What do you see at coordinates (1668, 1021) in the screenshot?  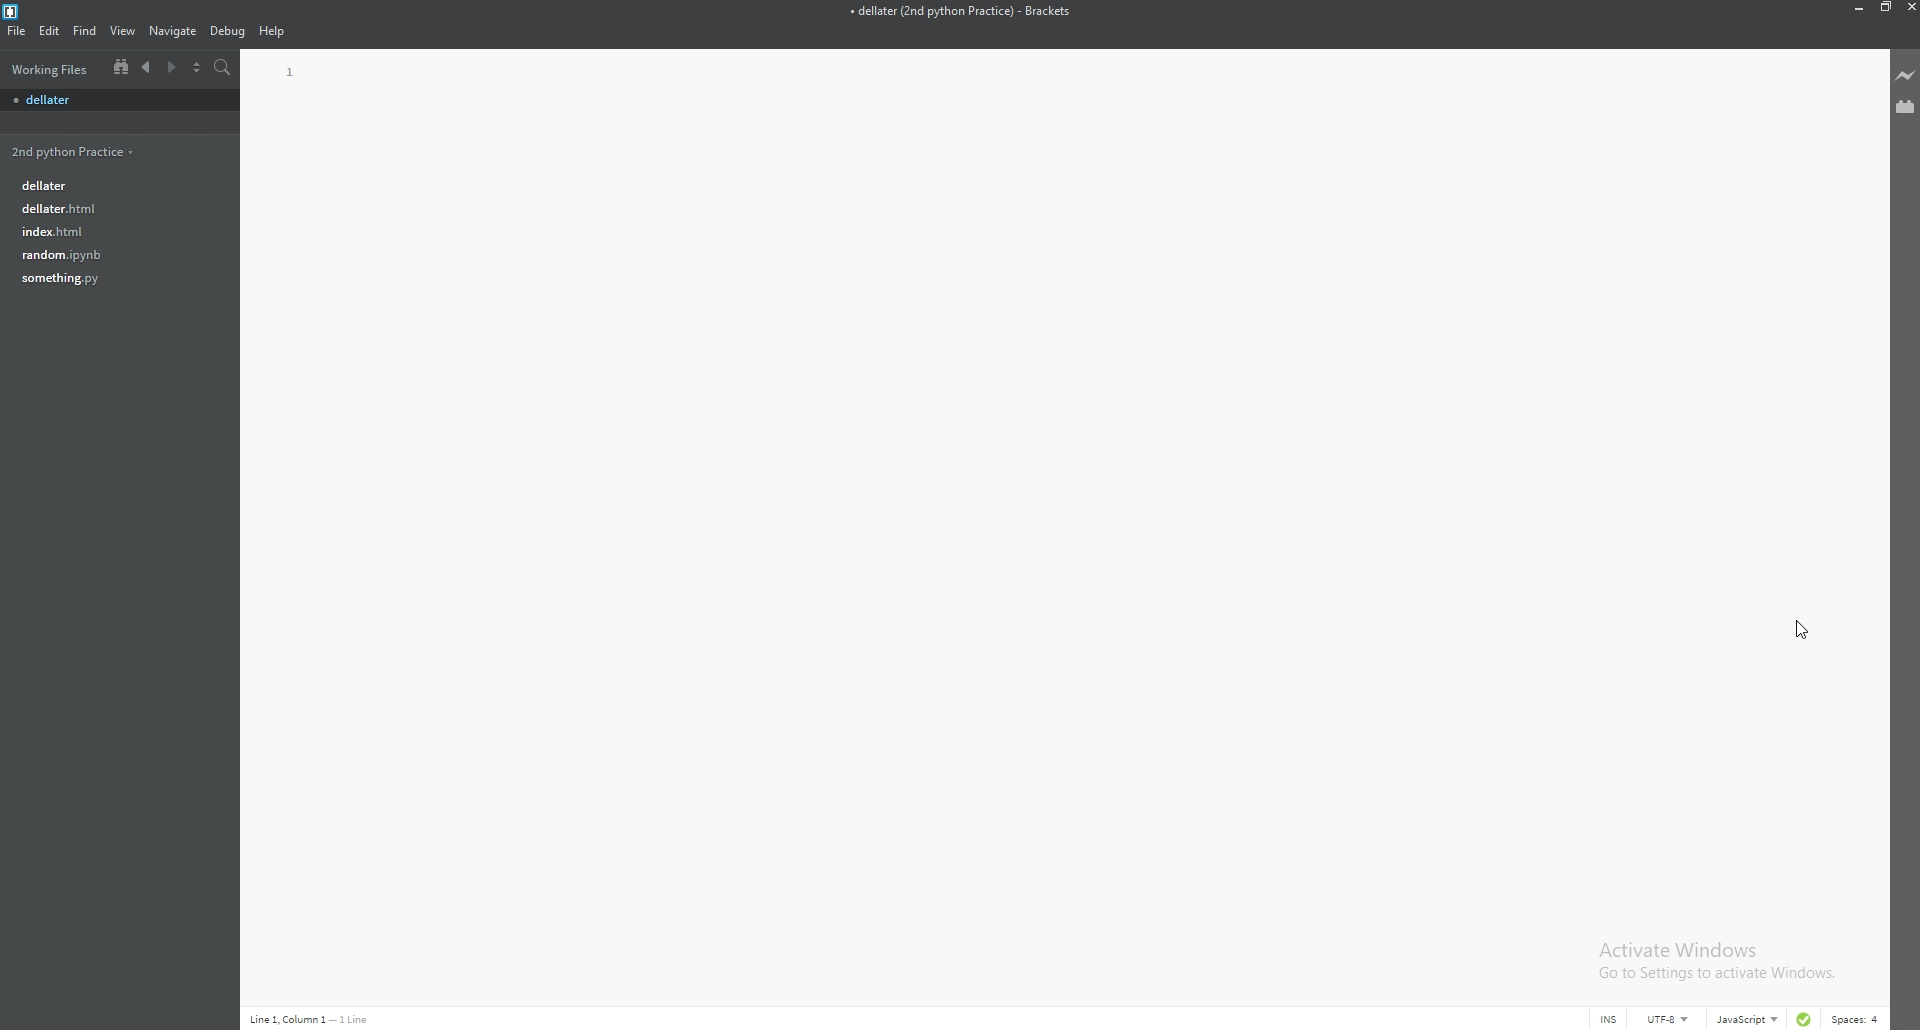 I see `encoding` at bounding box center [1668, 1021].